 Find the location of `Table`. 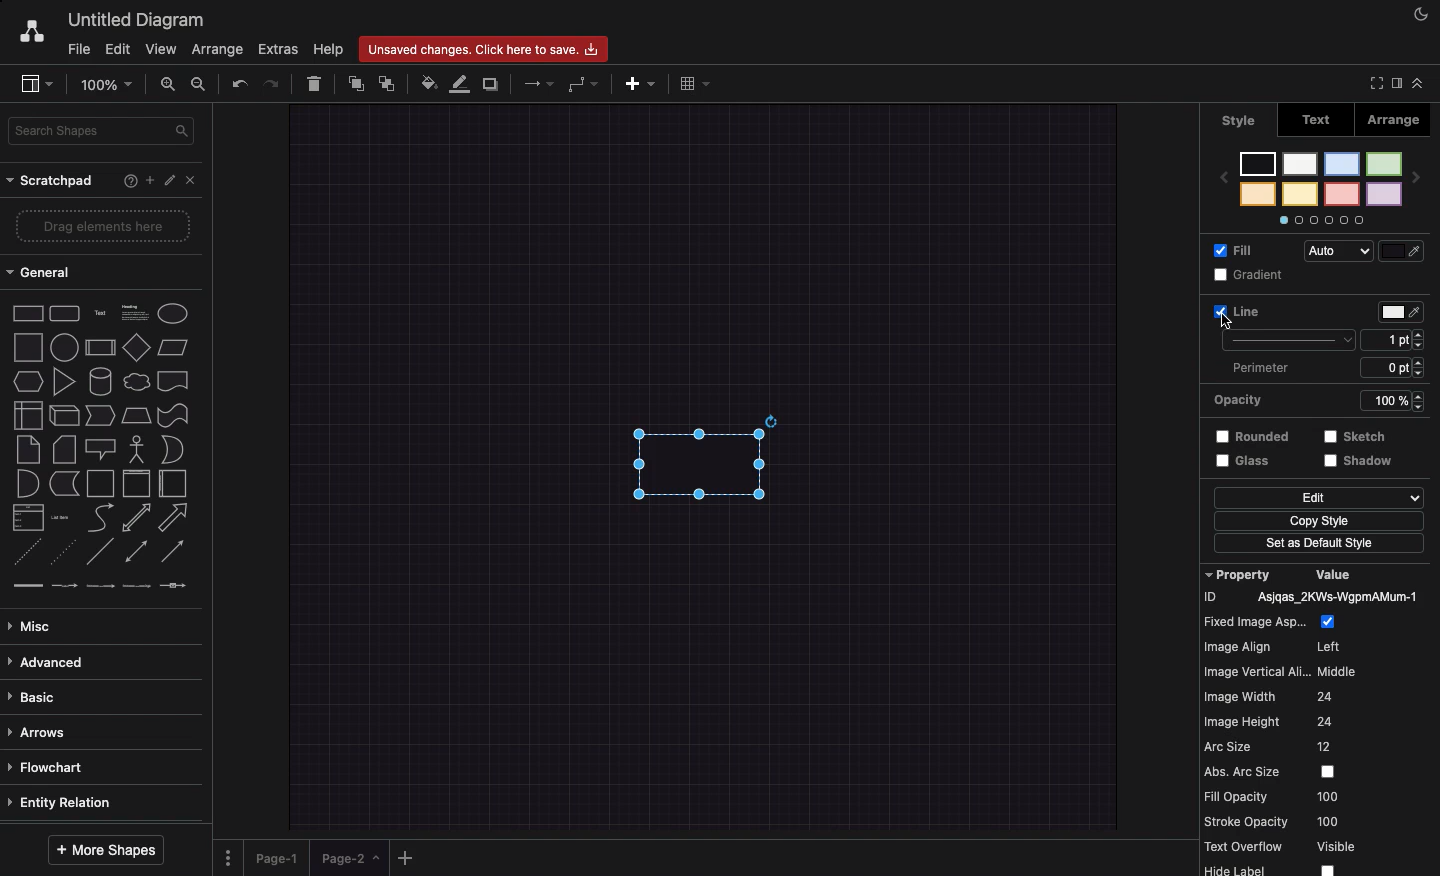

Table is located at coordinates (692, 83).